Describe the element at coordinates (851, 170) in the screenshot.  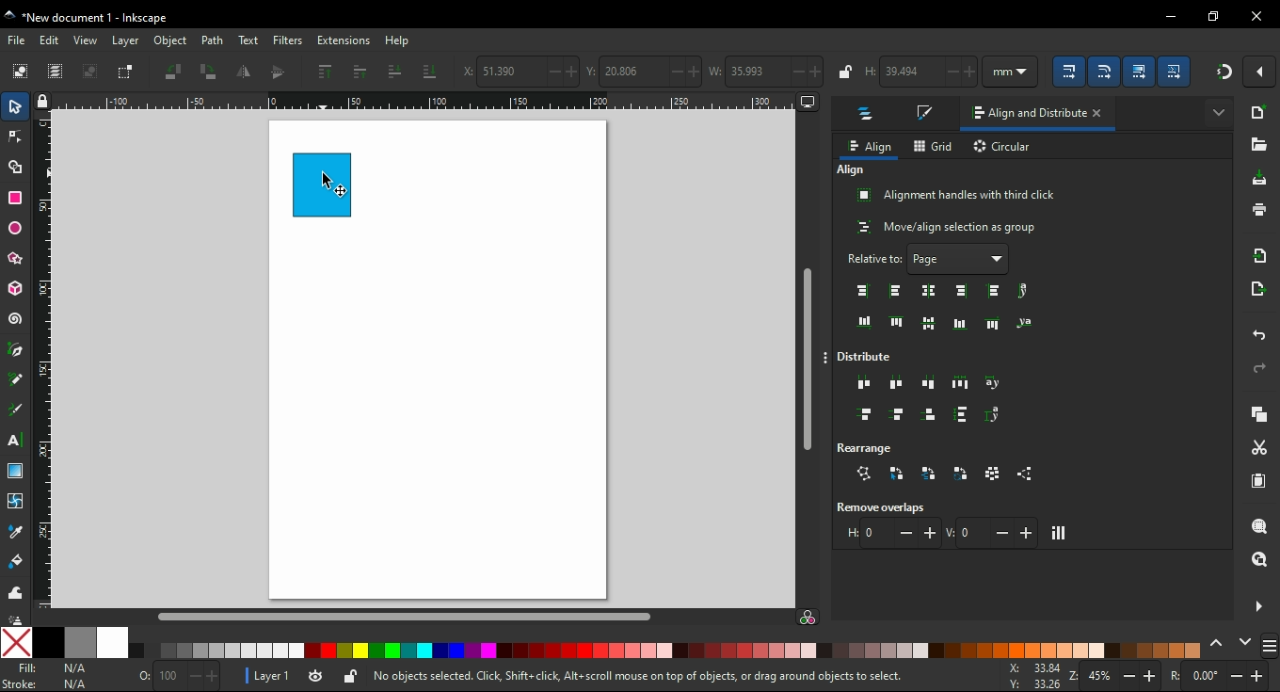
I see `align` at that location.